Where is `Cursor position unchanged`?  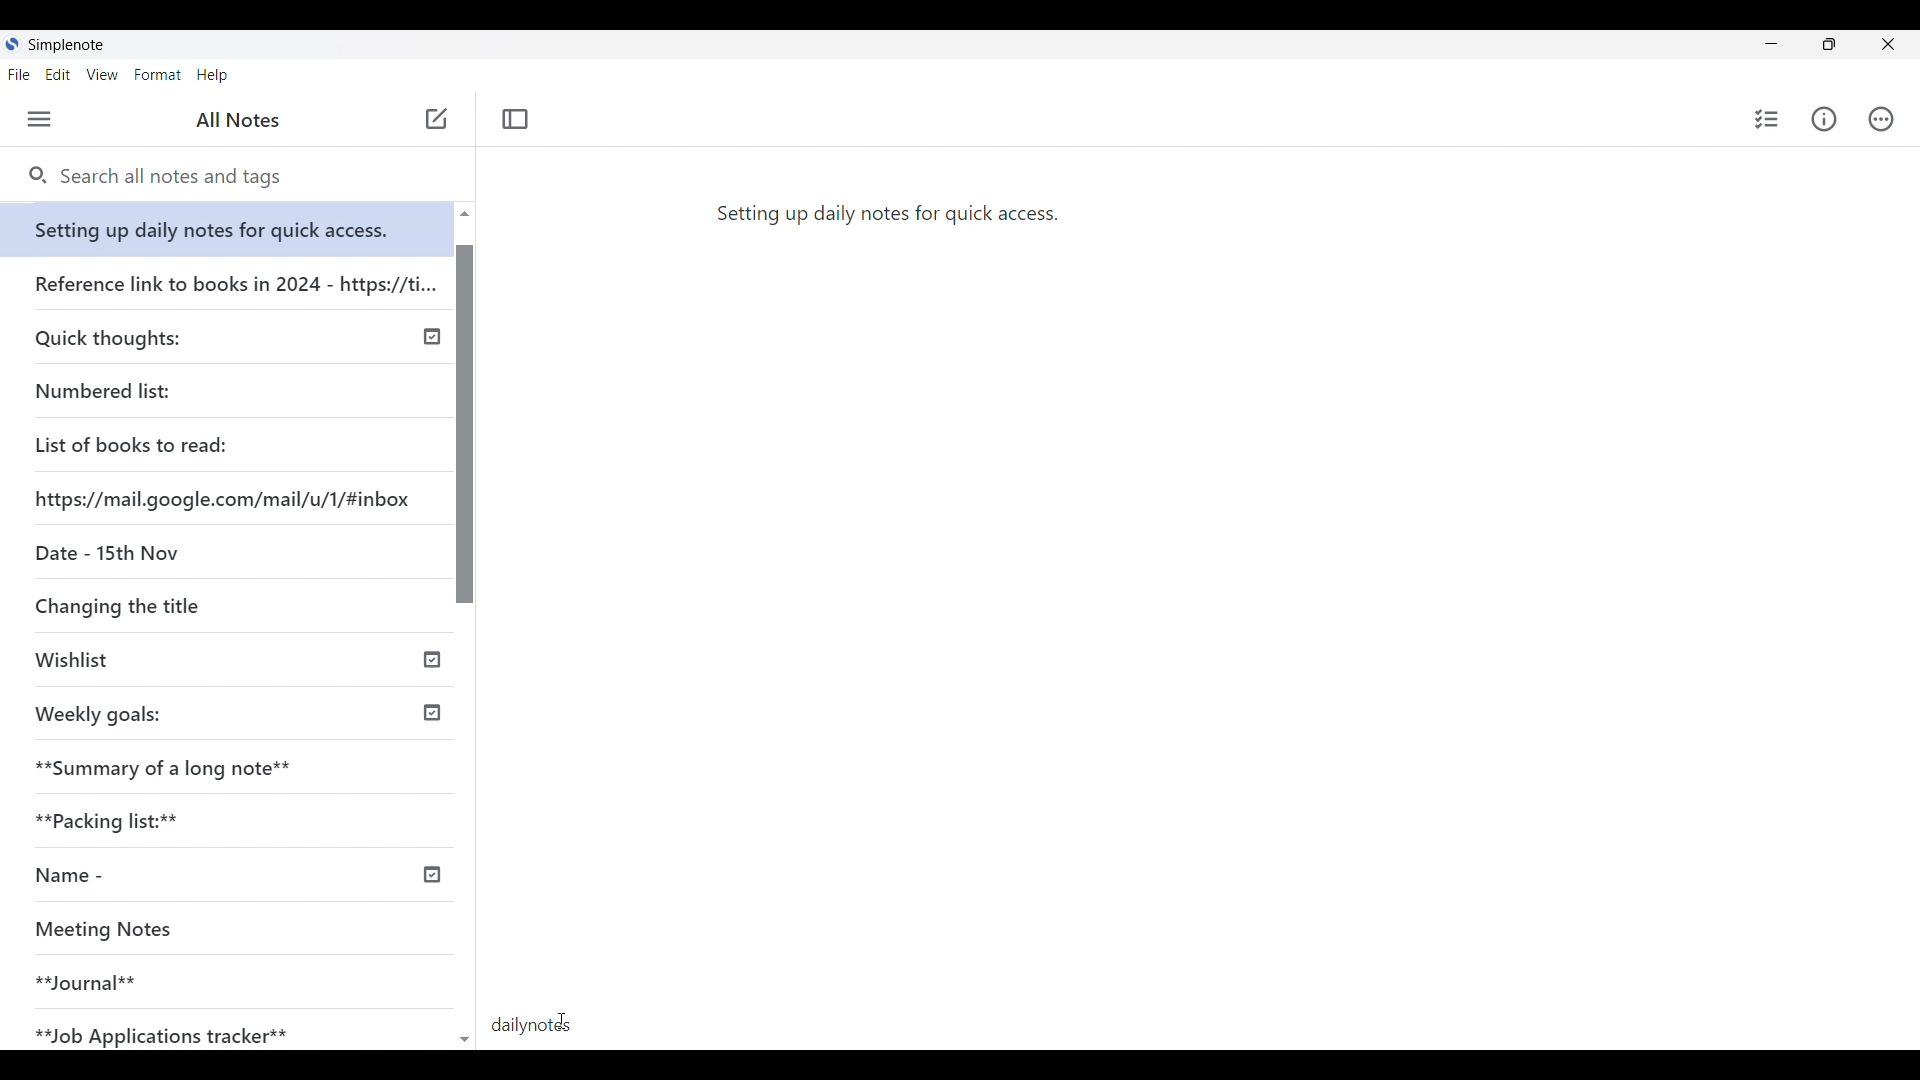 Cursor position unchanged is located at coordinates (434, 125).